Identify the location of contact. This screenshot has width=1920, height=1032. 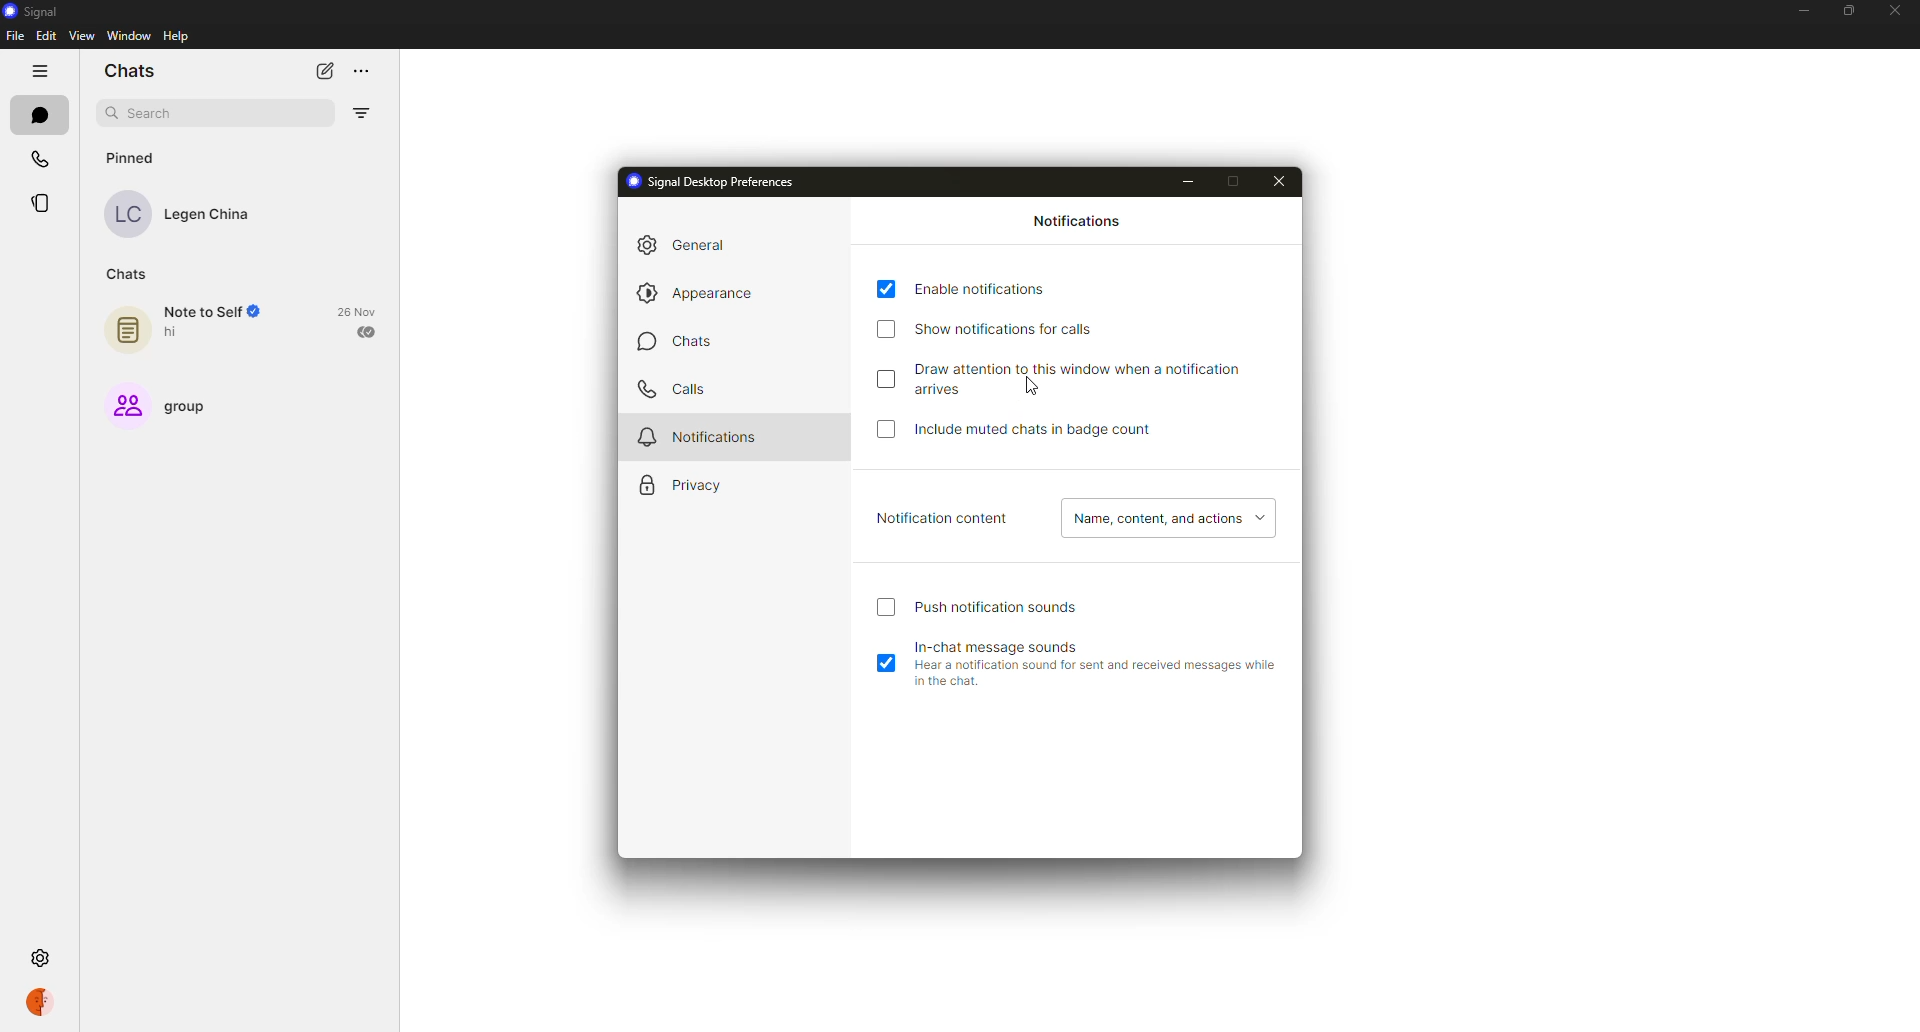
(192, 213).